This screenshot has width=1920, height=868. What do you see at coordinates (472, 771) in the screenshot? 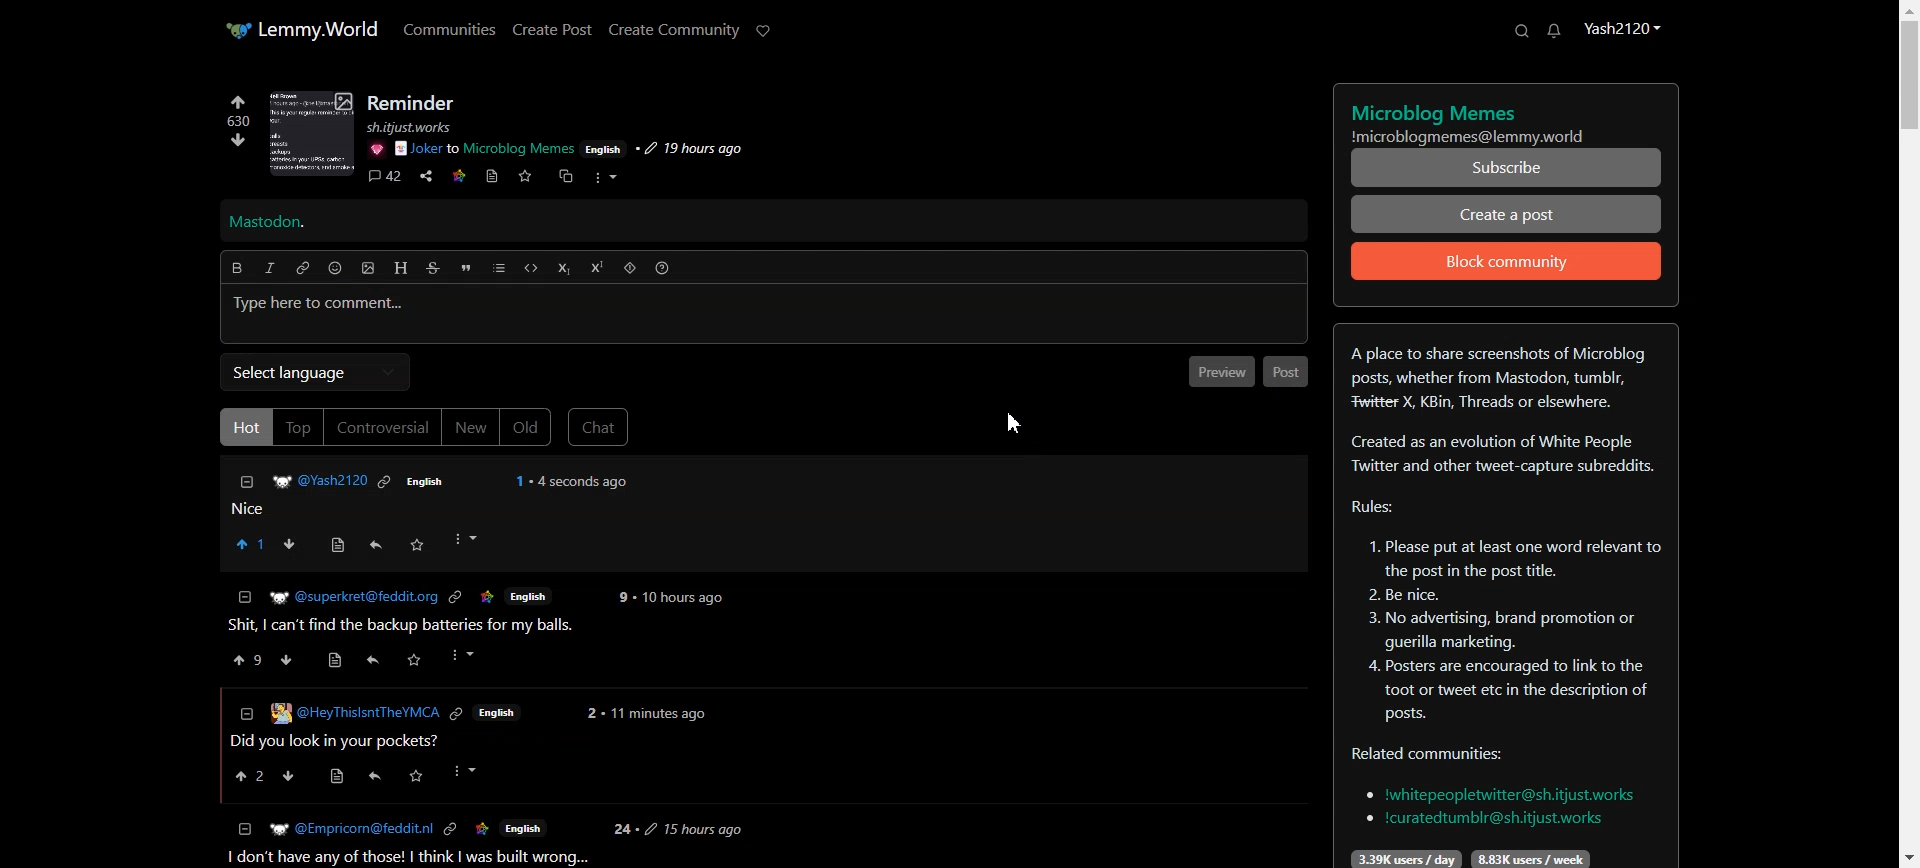
I see `` at bounding box center [472, 771].